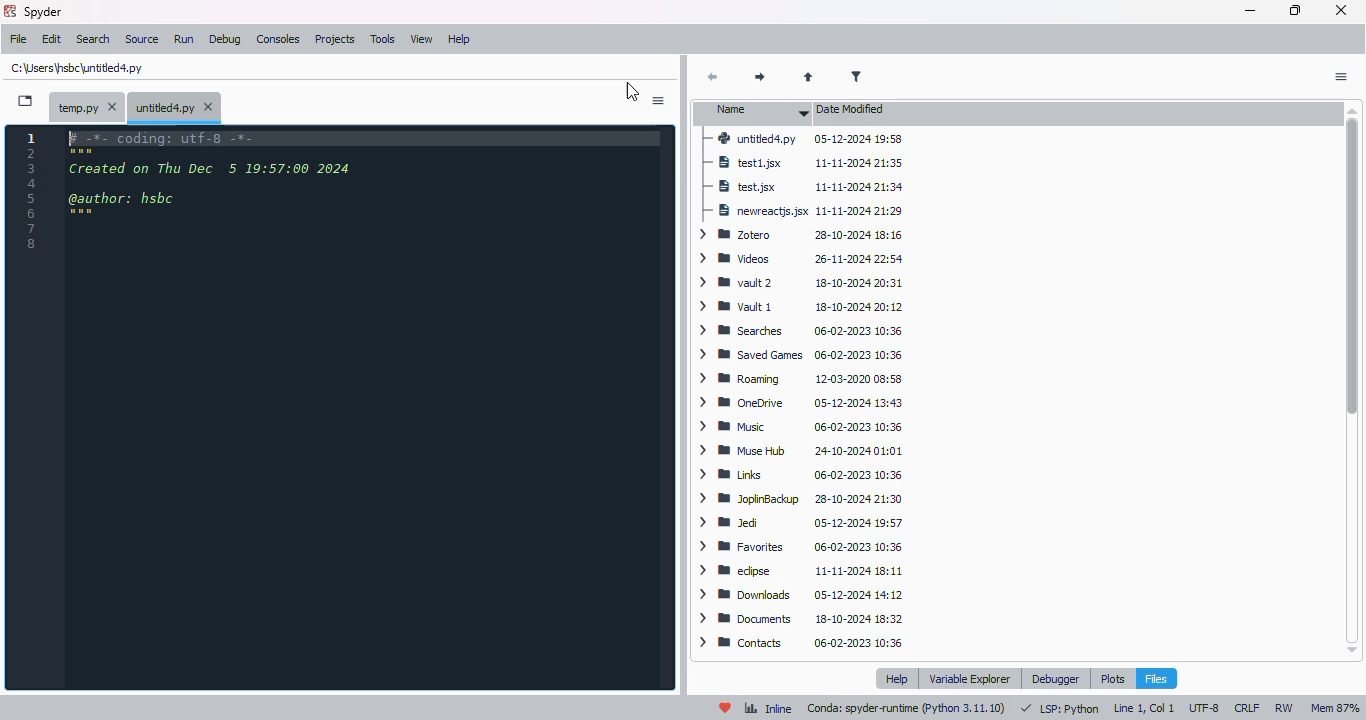 The height and width of the screenshot is (720, 1366). I want to click on help spyder!, so click(726, 708).